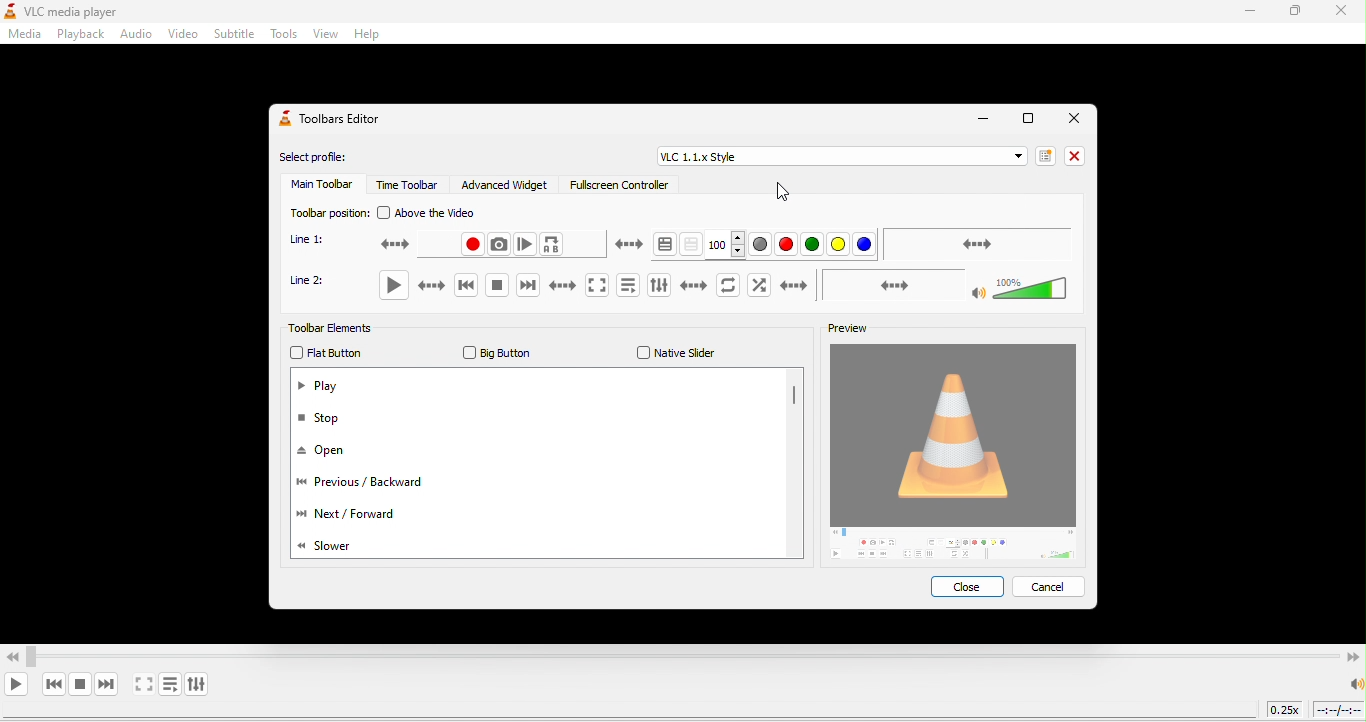 The image size is (1366, 722). Describe the element at coordinates (323, 36) in the screenshot. I see `view` at that location.